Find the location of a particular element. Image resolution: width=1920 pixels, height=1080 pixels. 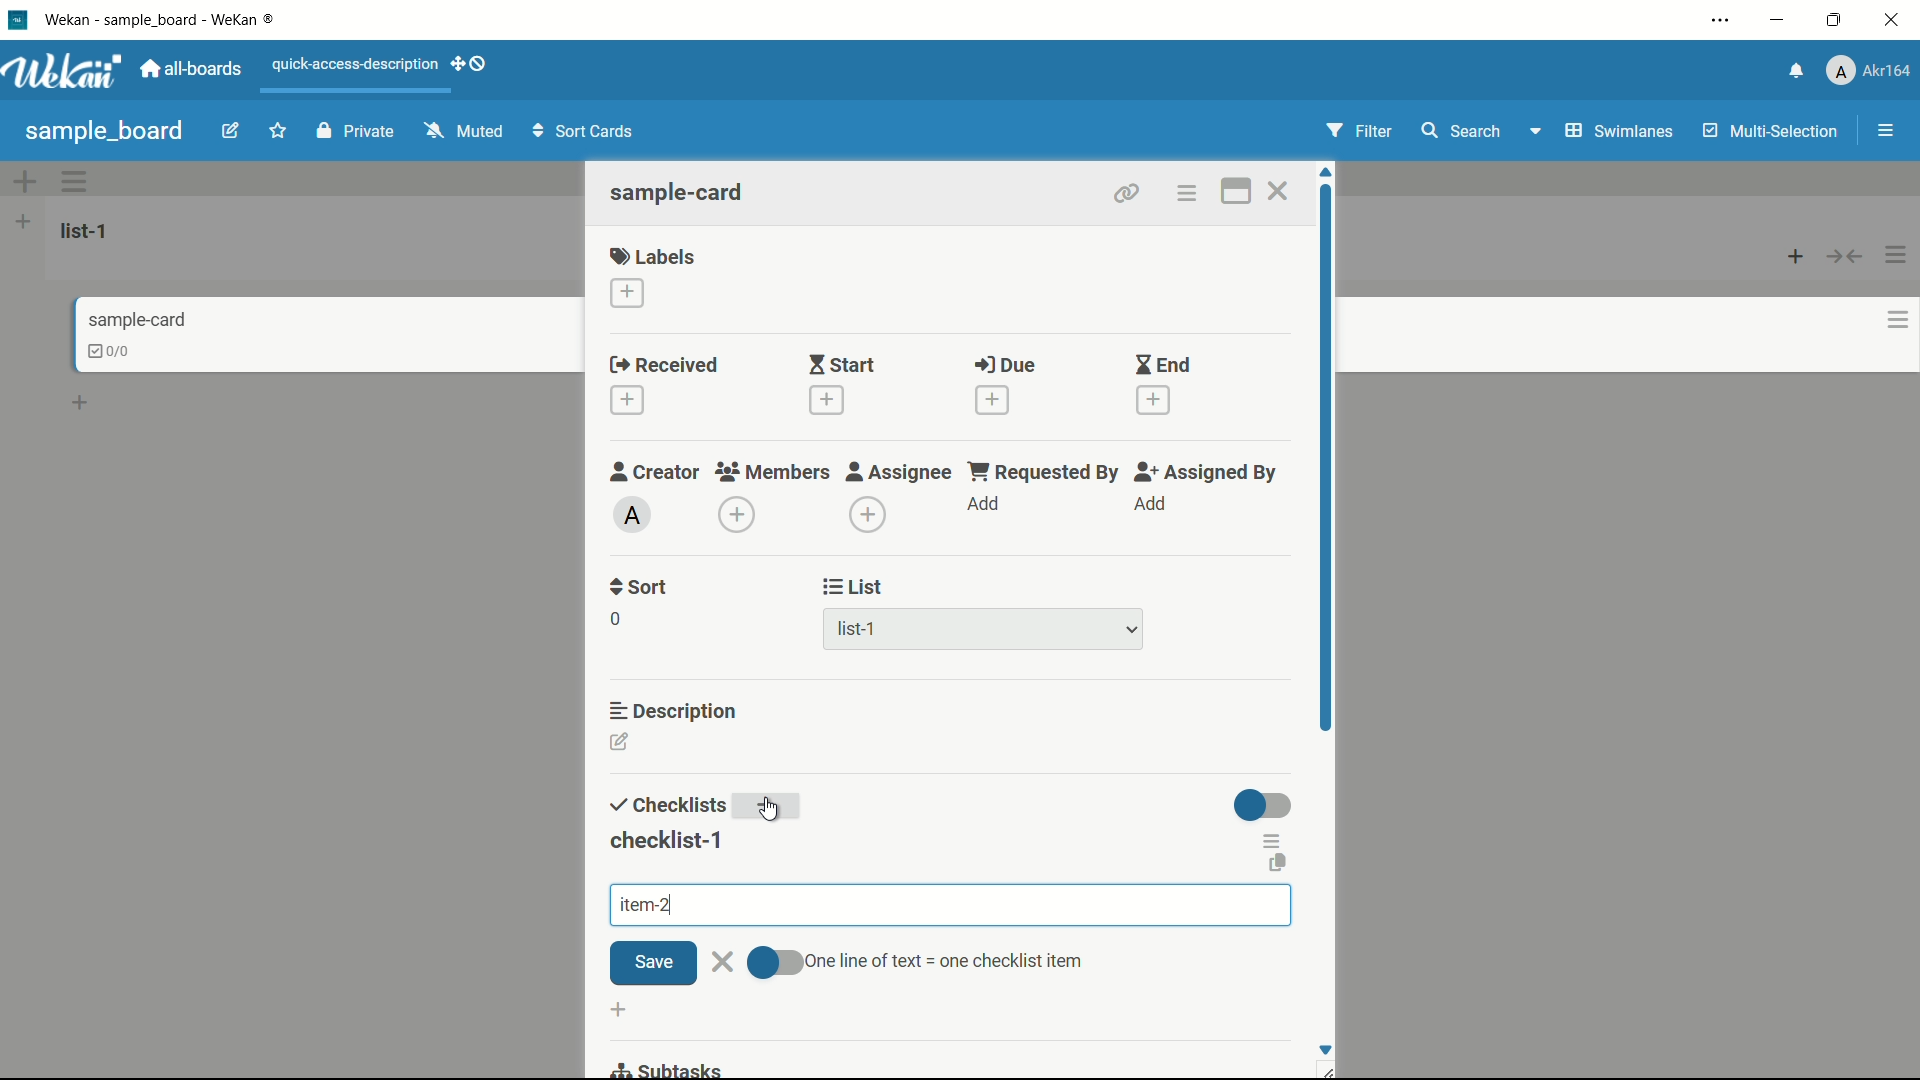

add date is located at coordinates (991, 400).